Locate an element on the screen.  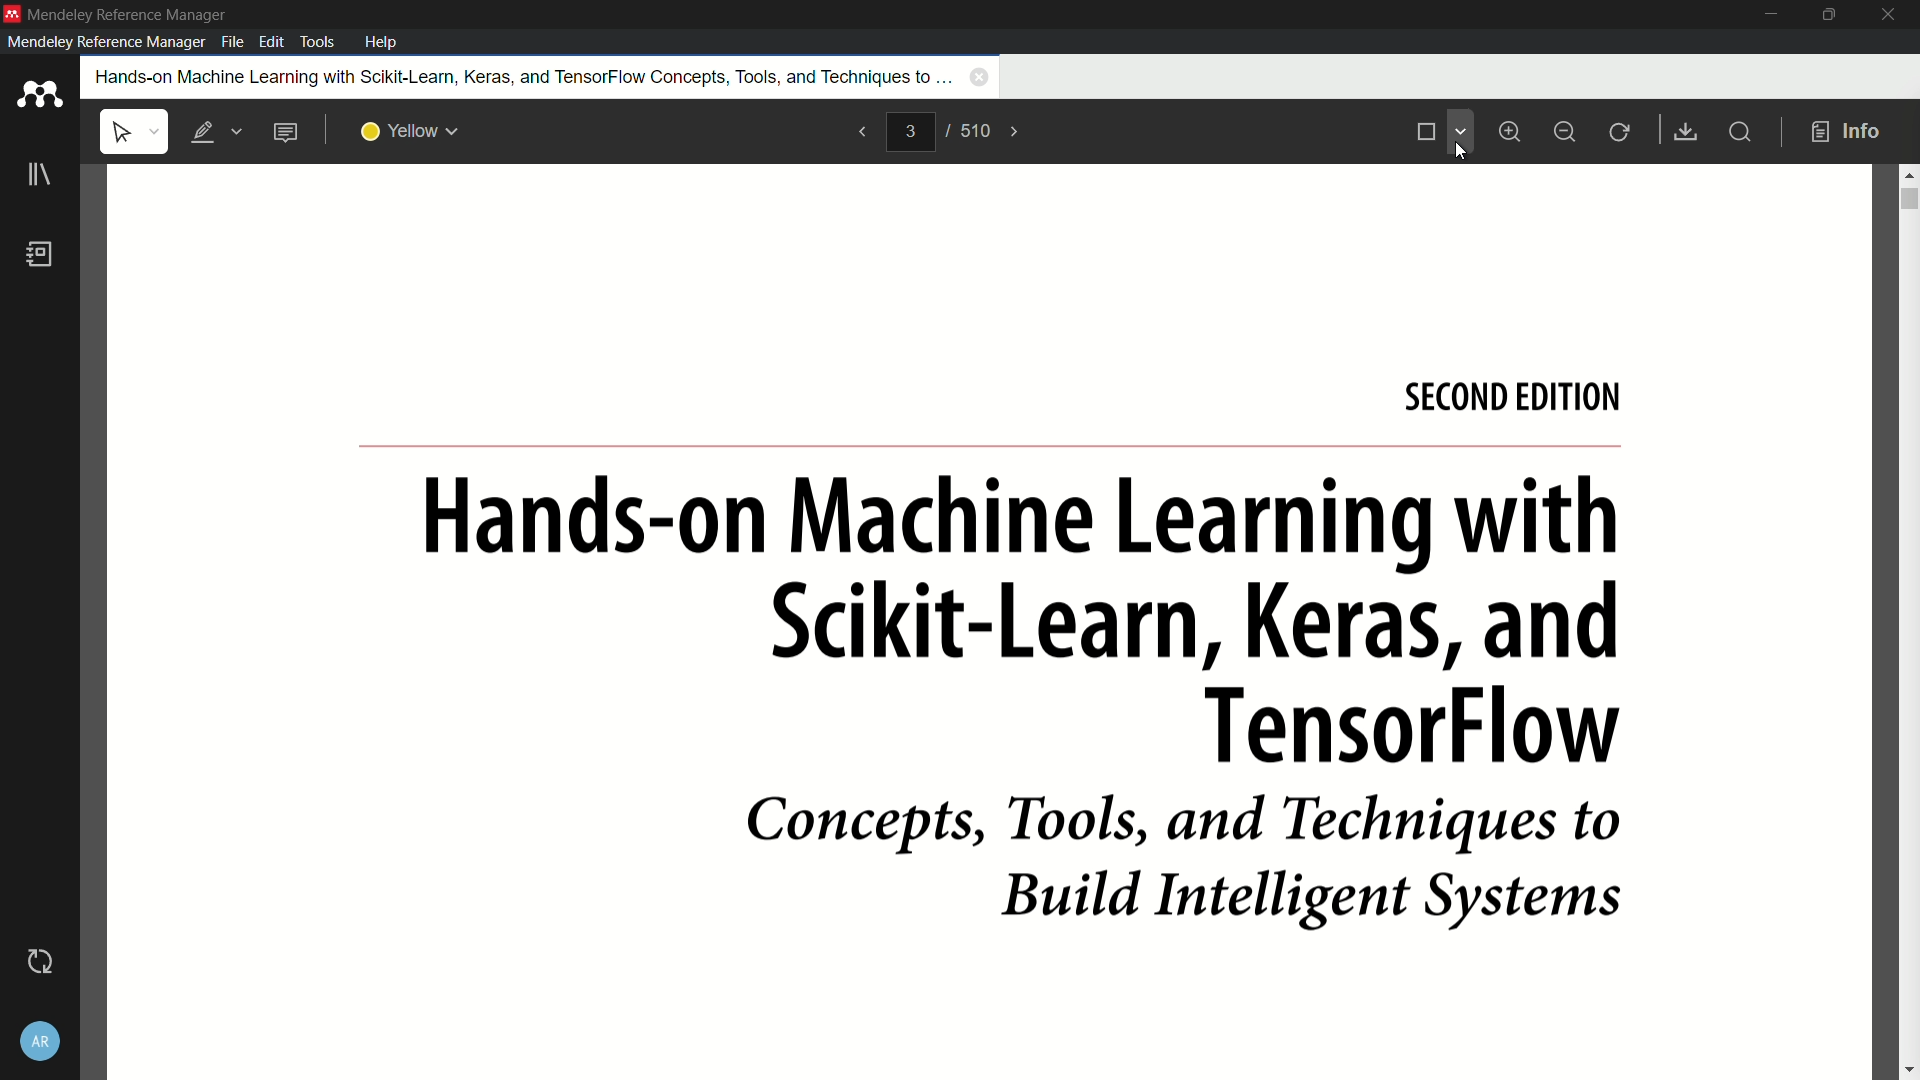
help menu is located at coordinates (382, 41).